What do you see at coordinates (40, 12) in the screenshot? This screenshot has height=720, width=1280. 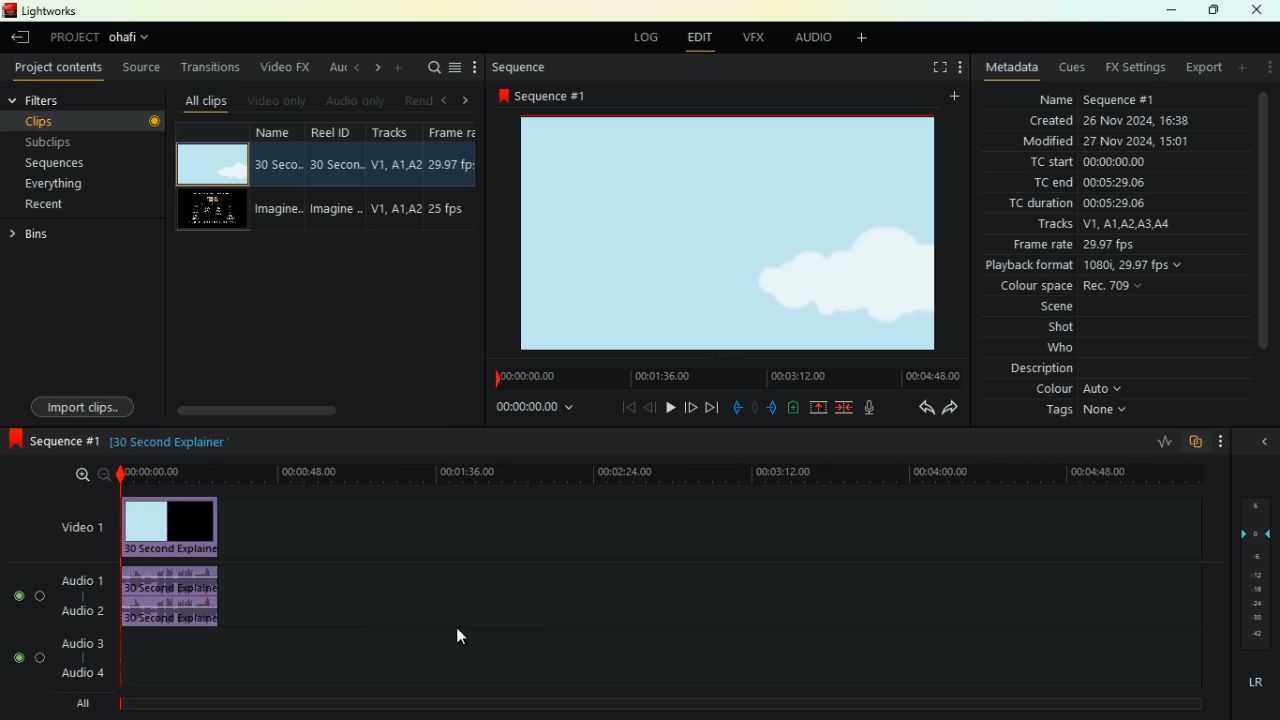 I see `lightworks` at bounding box center [40, 12].